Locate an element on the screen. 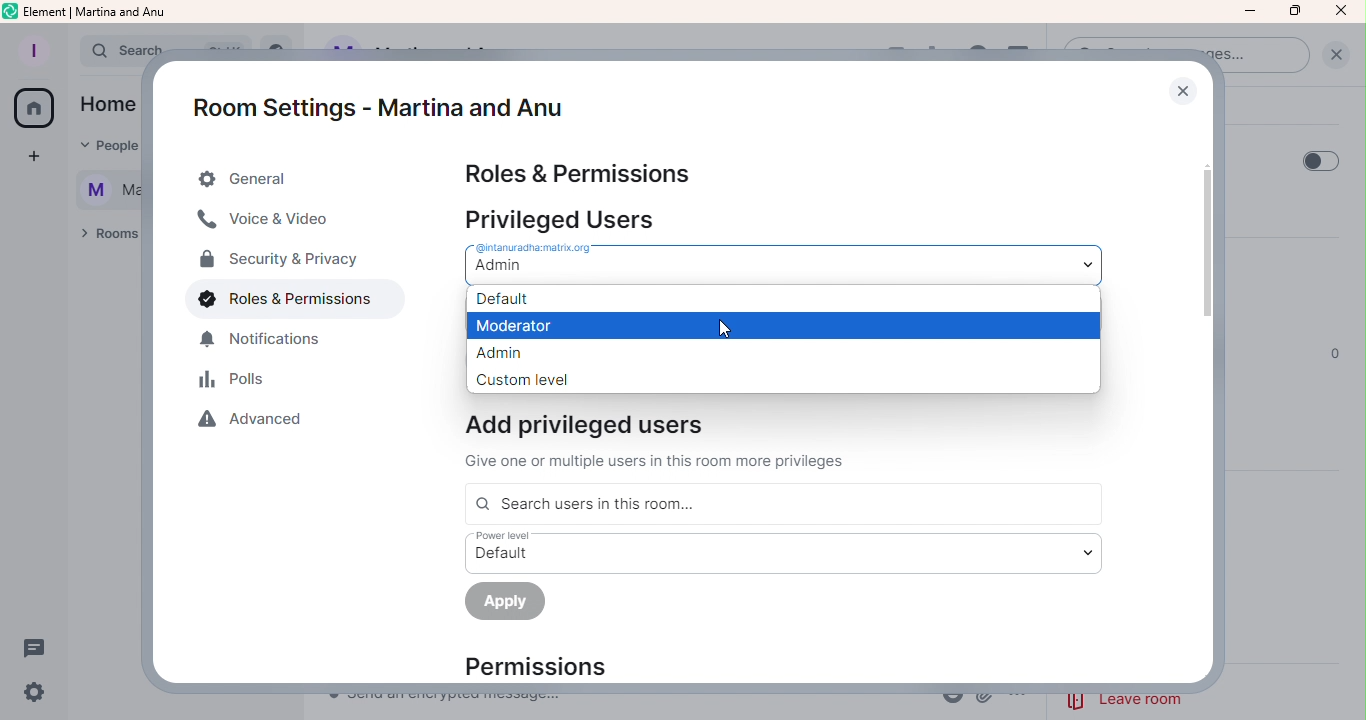 The width and height of the screenshot is (1366, 720). Threads is located at coordinates (40, 647).